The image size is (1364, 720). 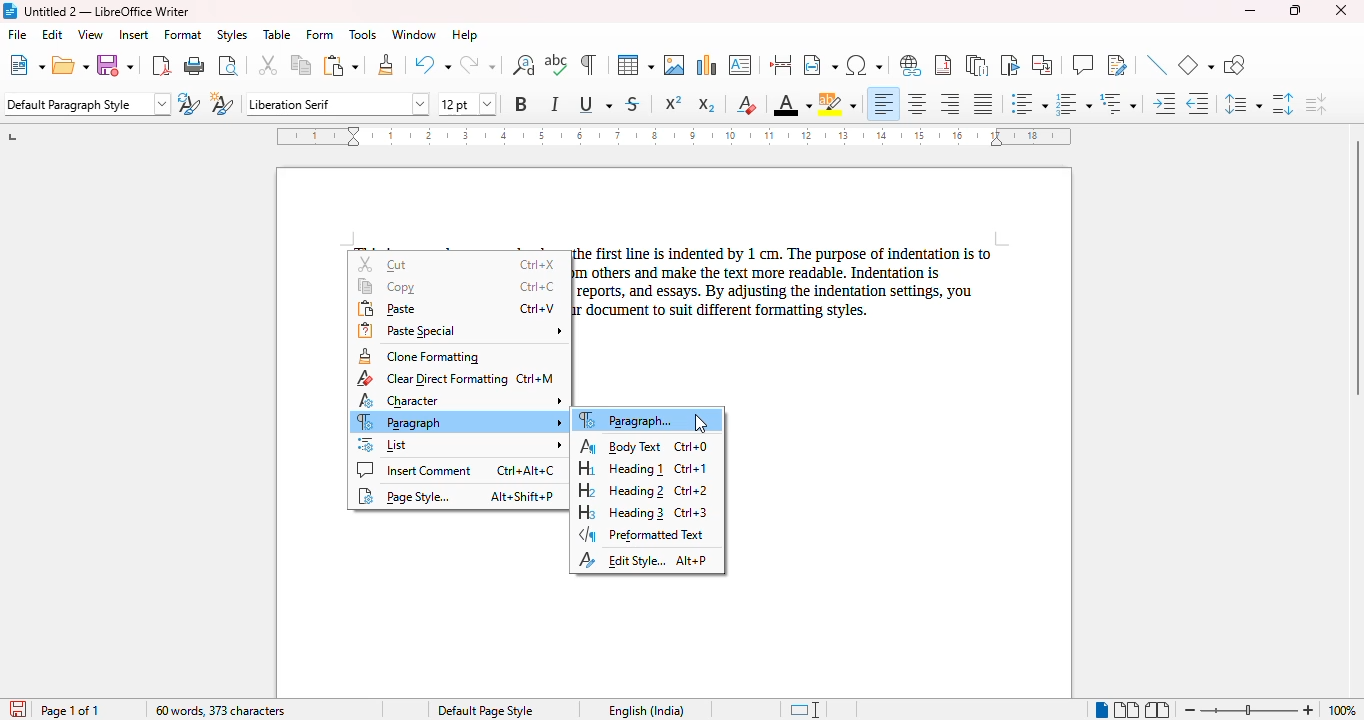 What do you see at coordinates (944, 64) in the screenshot?
I see `insert footnote` at bounding box center [944, 64].